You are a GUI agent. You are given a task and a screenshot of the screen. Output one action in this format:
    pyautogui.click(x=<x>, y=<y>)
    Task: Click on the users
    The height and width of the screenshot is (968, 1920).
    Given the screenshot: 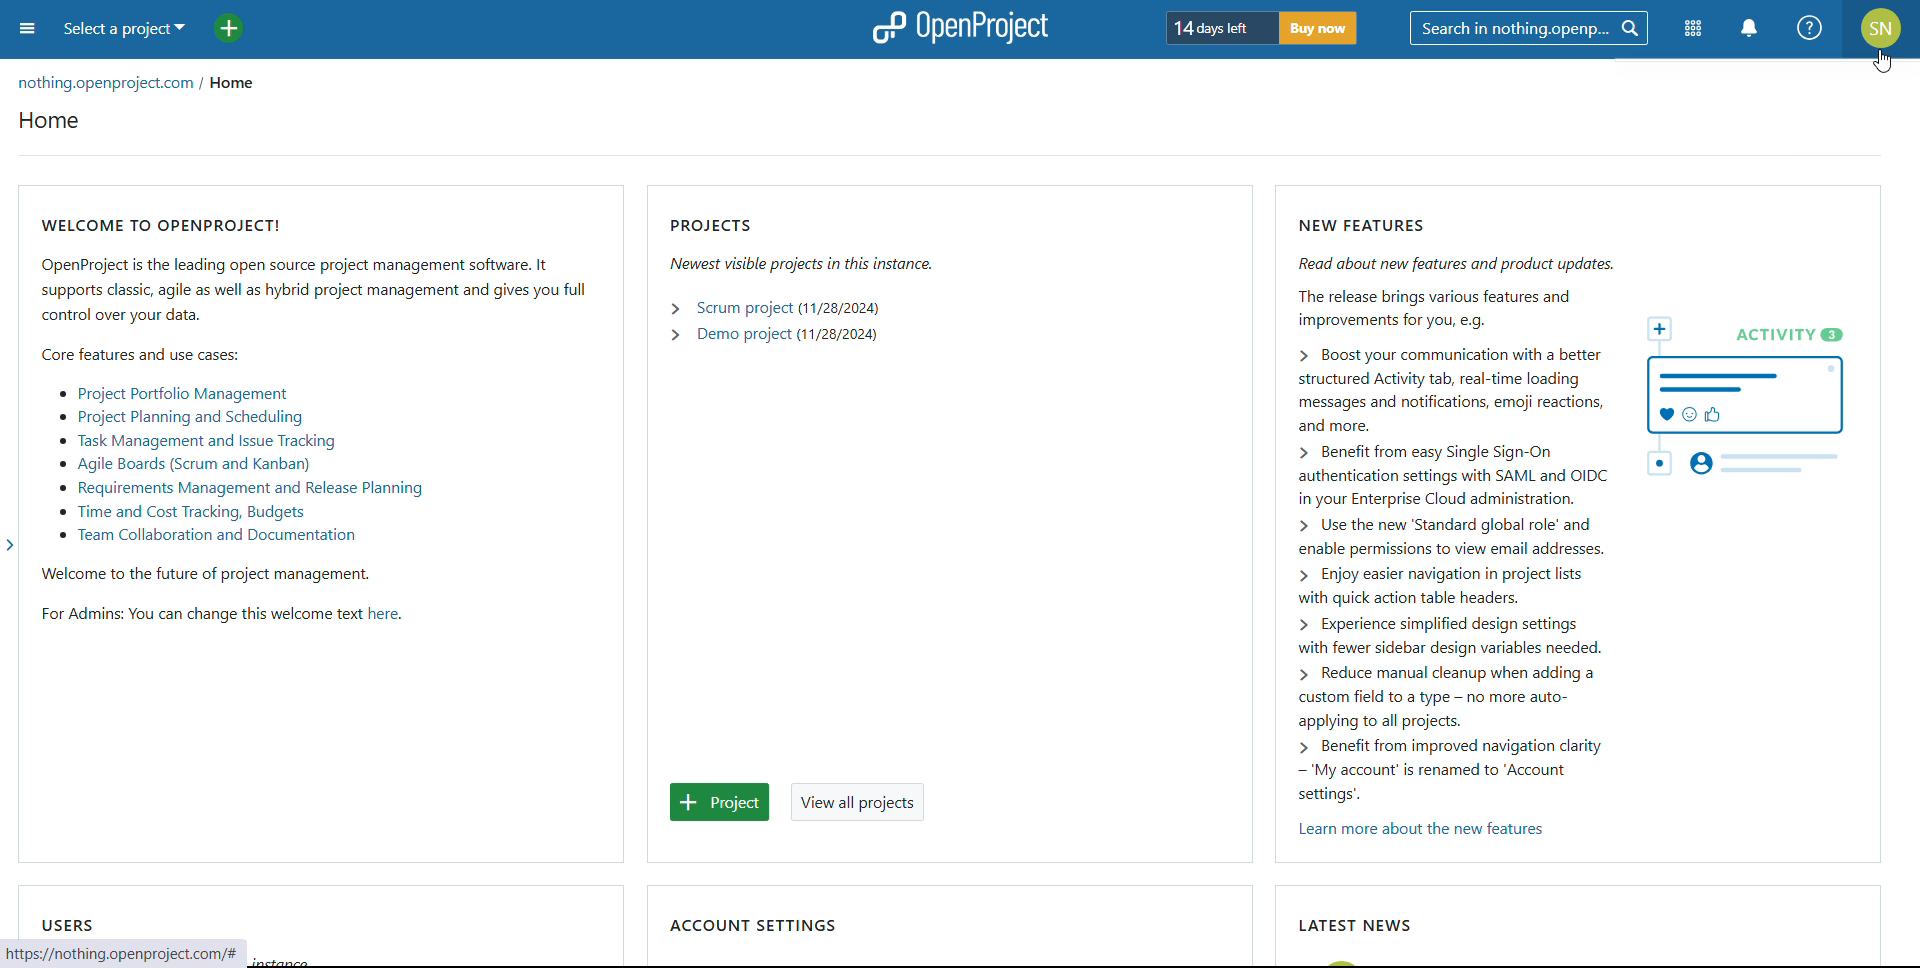 What is the action you would take?
    pyautogui.click(x=65, y=924)
    